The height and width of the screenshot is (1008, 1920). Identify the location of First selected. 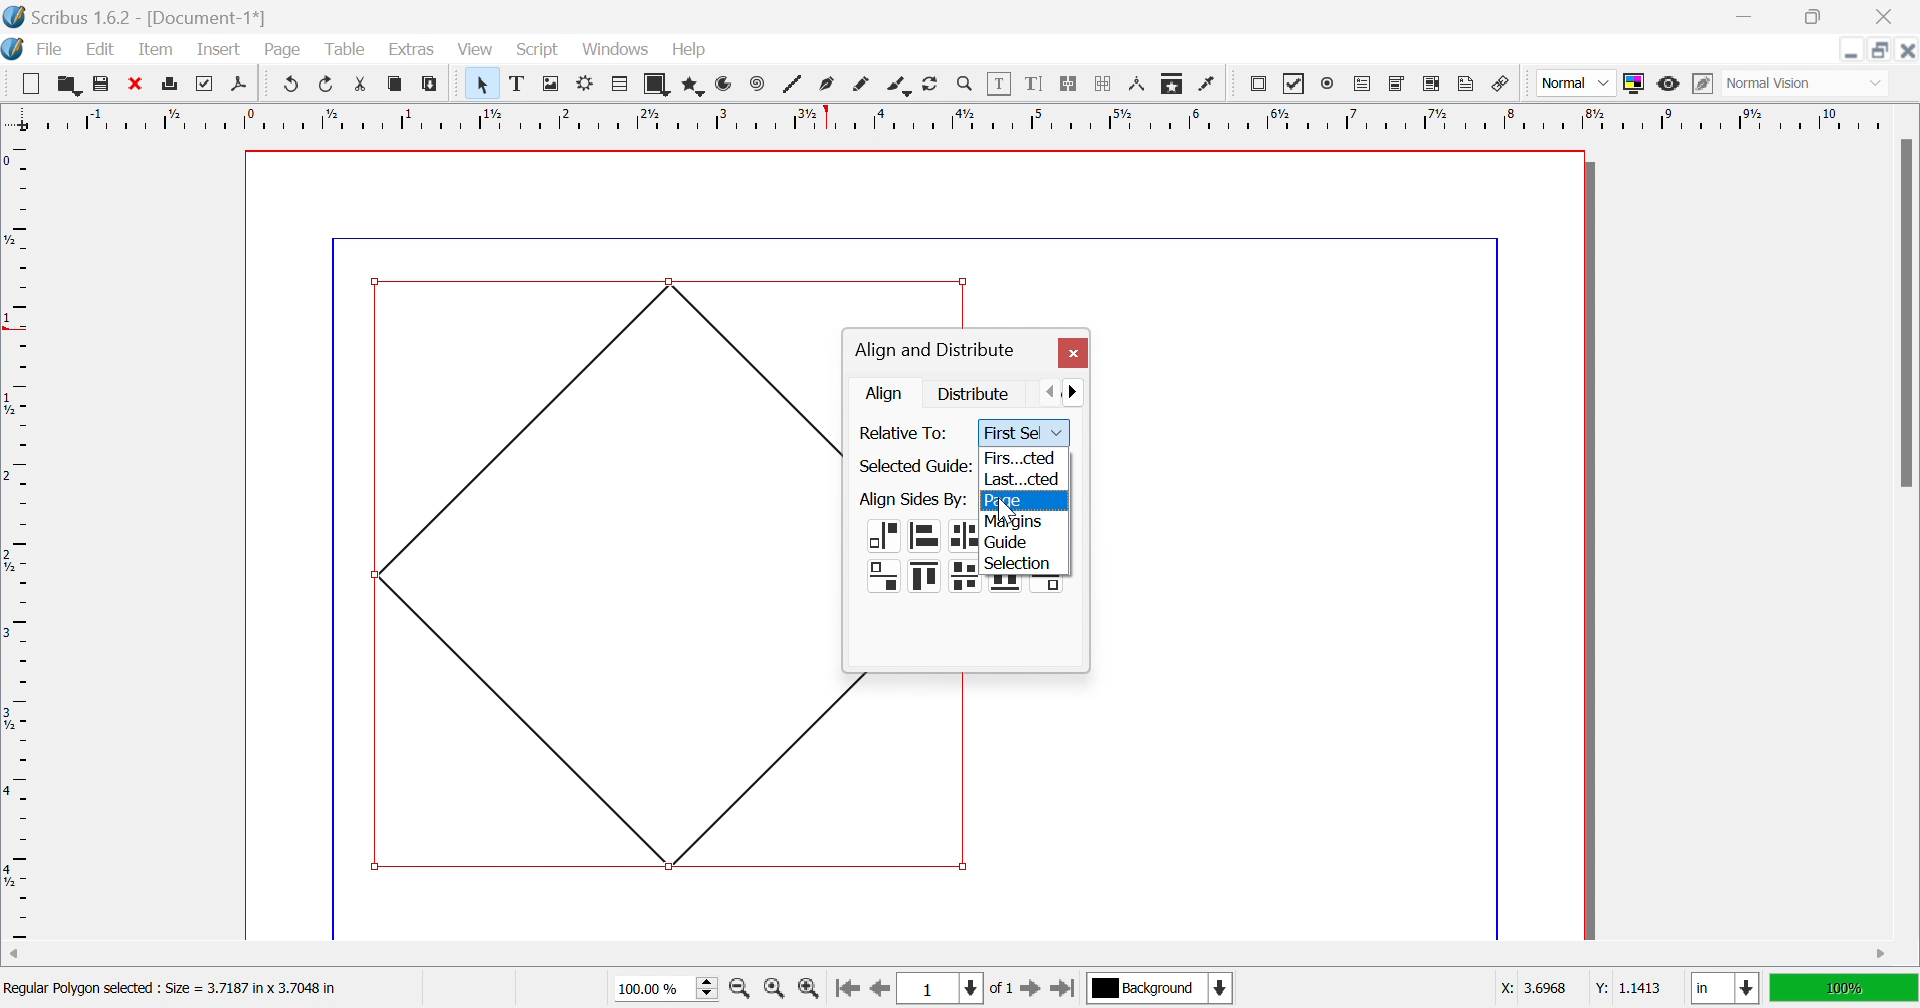
(1017, 457).